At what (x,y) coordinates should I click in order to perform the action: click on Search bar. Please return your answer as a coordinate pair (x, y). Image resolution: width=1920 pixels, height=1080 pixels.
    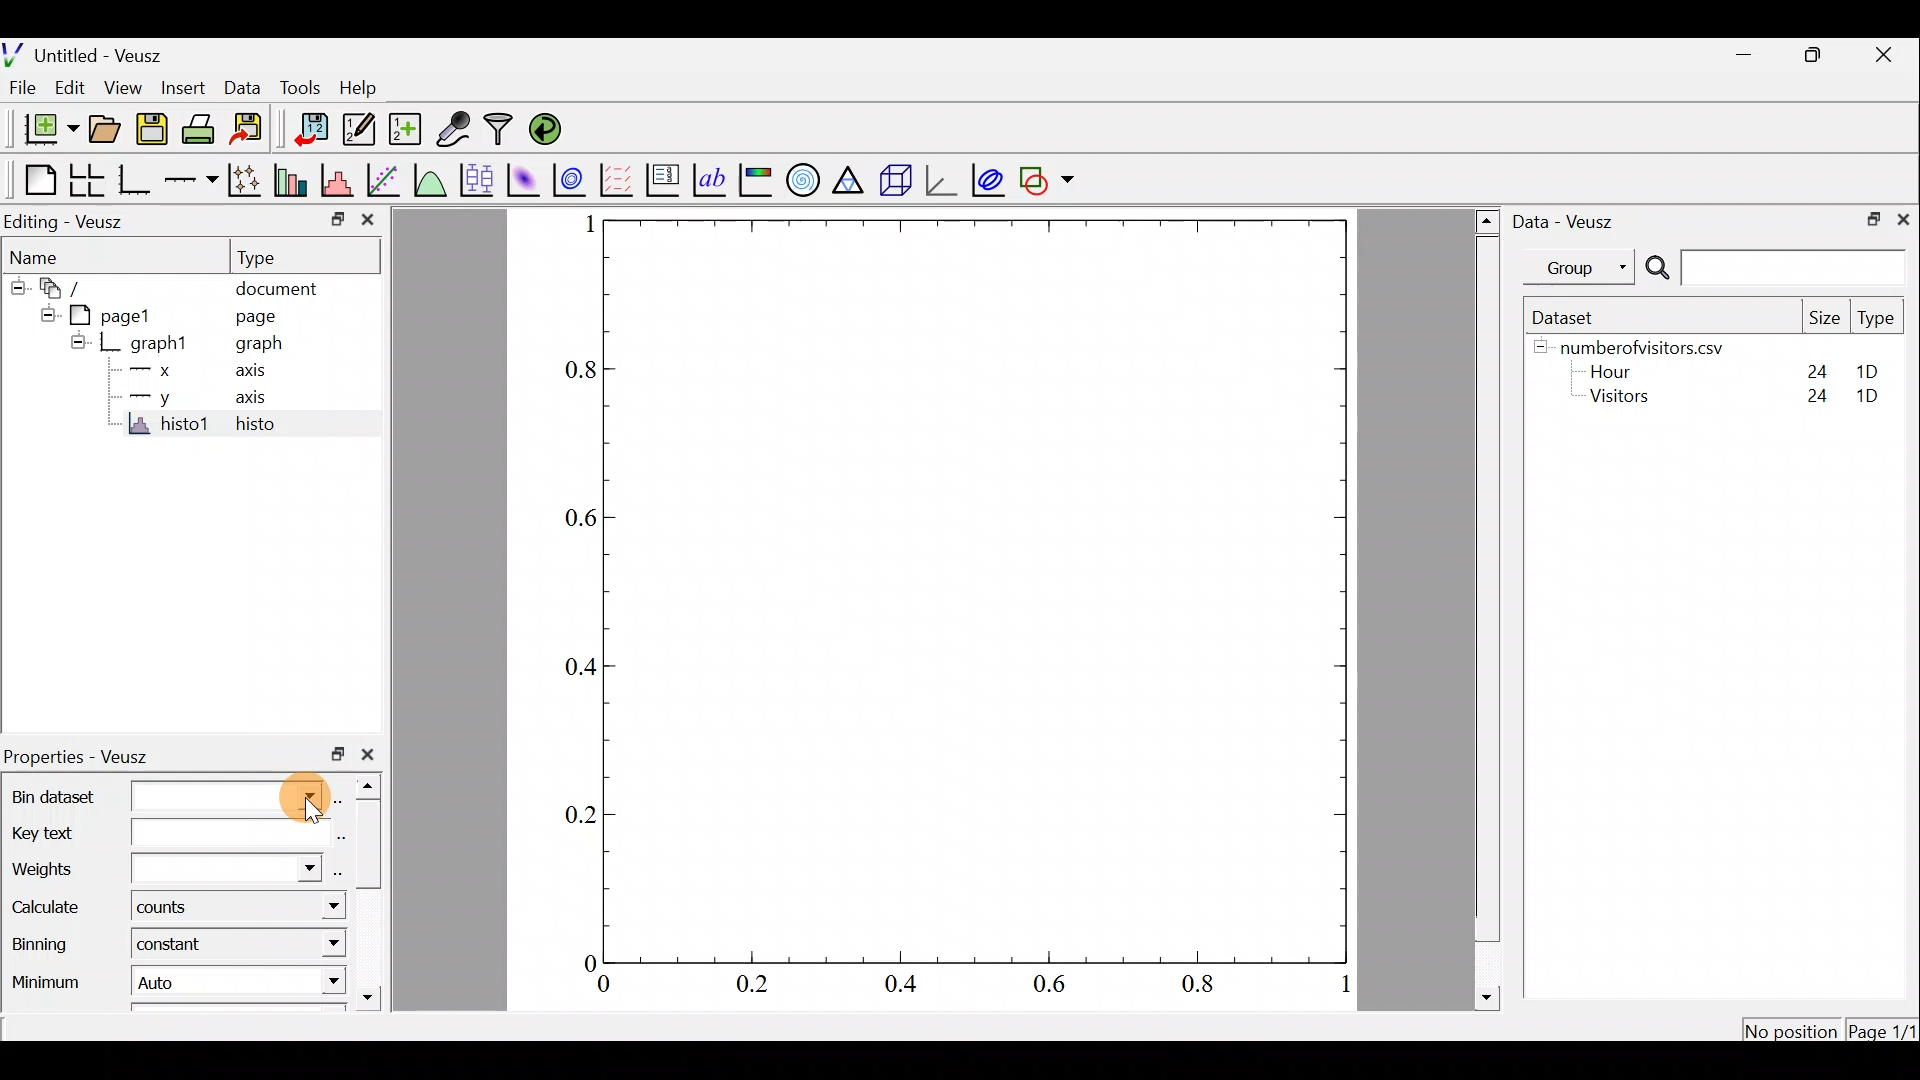
    Looking at the image, I should click on (1775, 268).